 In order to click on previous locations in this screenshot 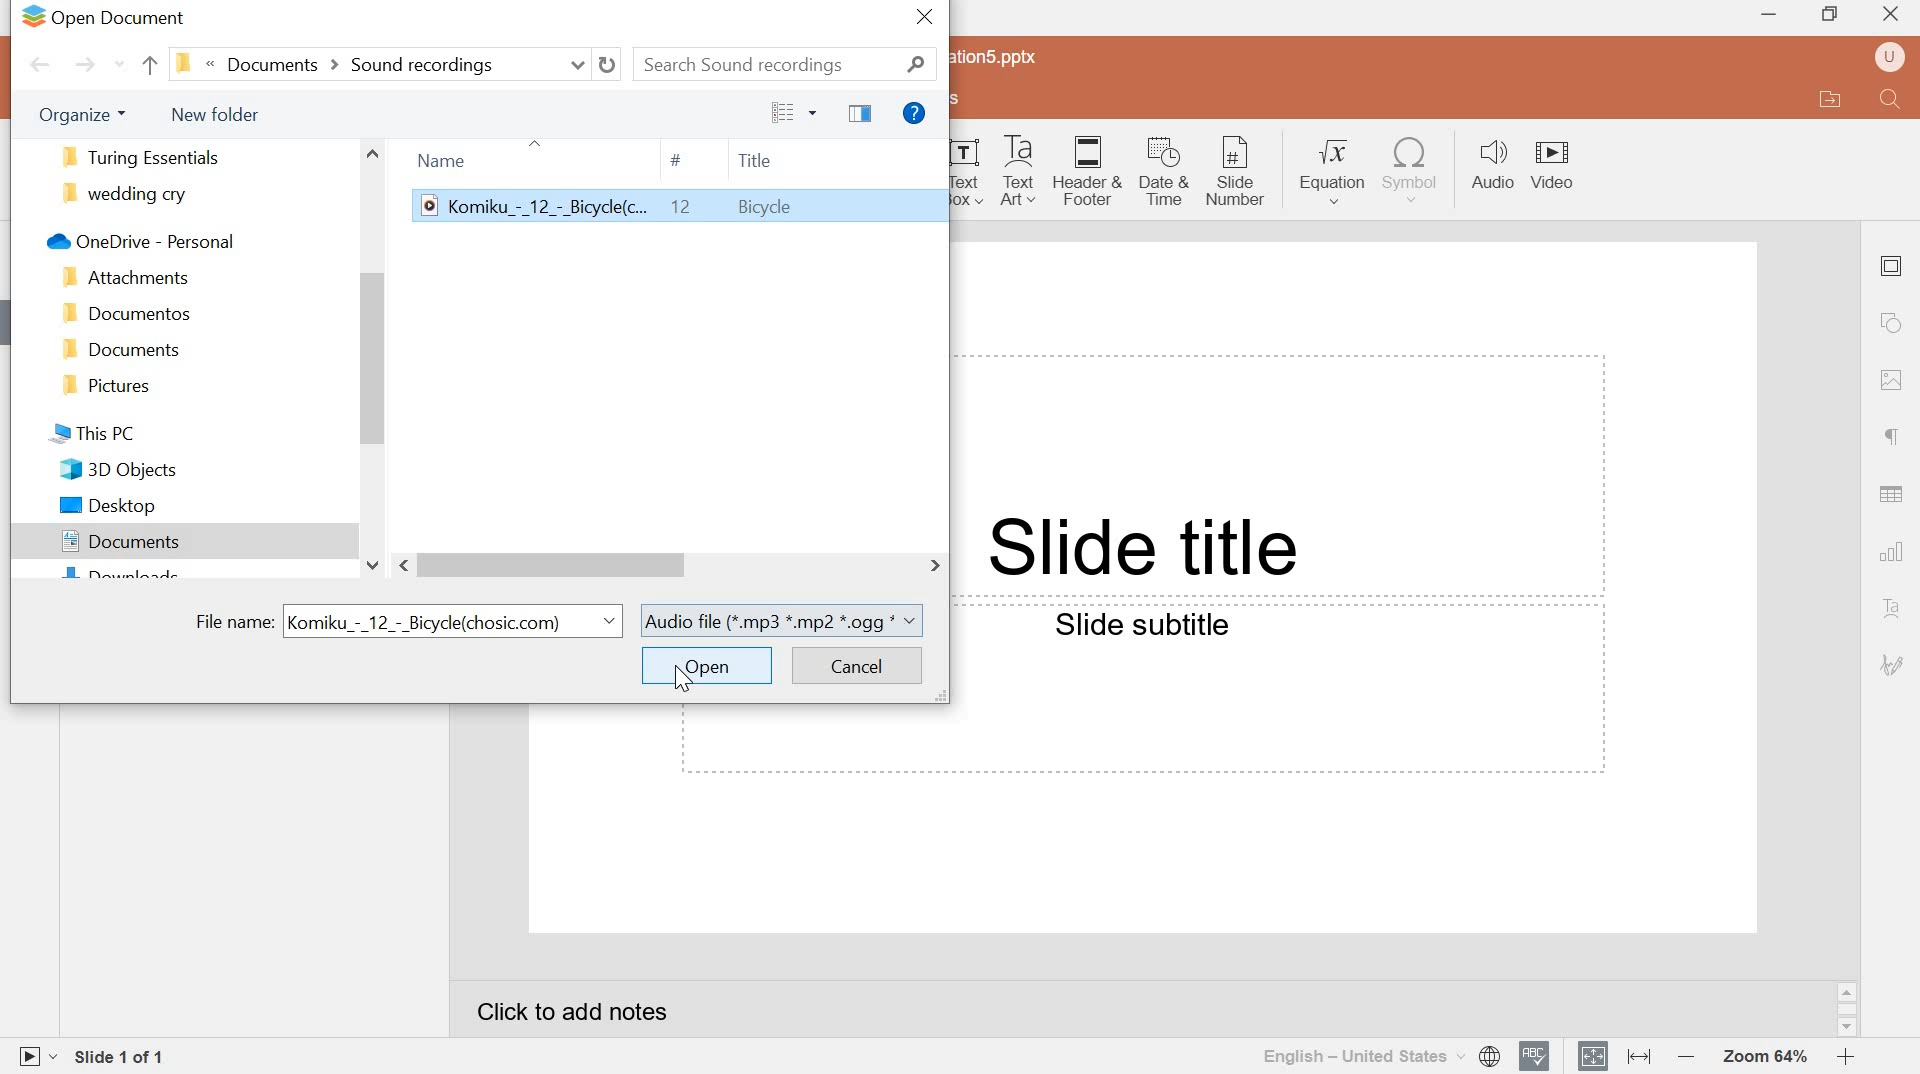, I will do `click(579, 65)`.